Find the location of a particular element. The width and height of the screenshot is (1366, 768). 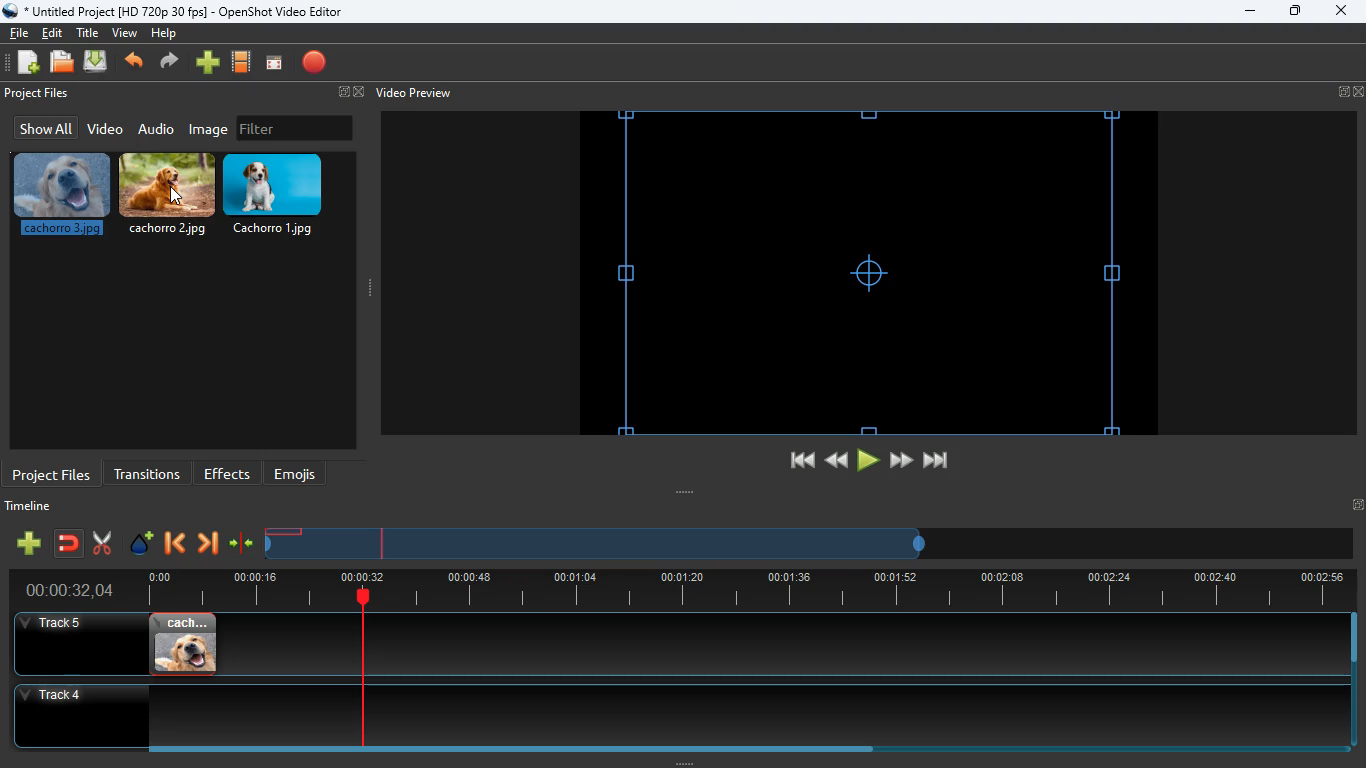

play is located at coordinates (868, 461).